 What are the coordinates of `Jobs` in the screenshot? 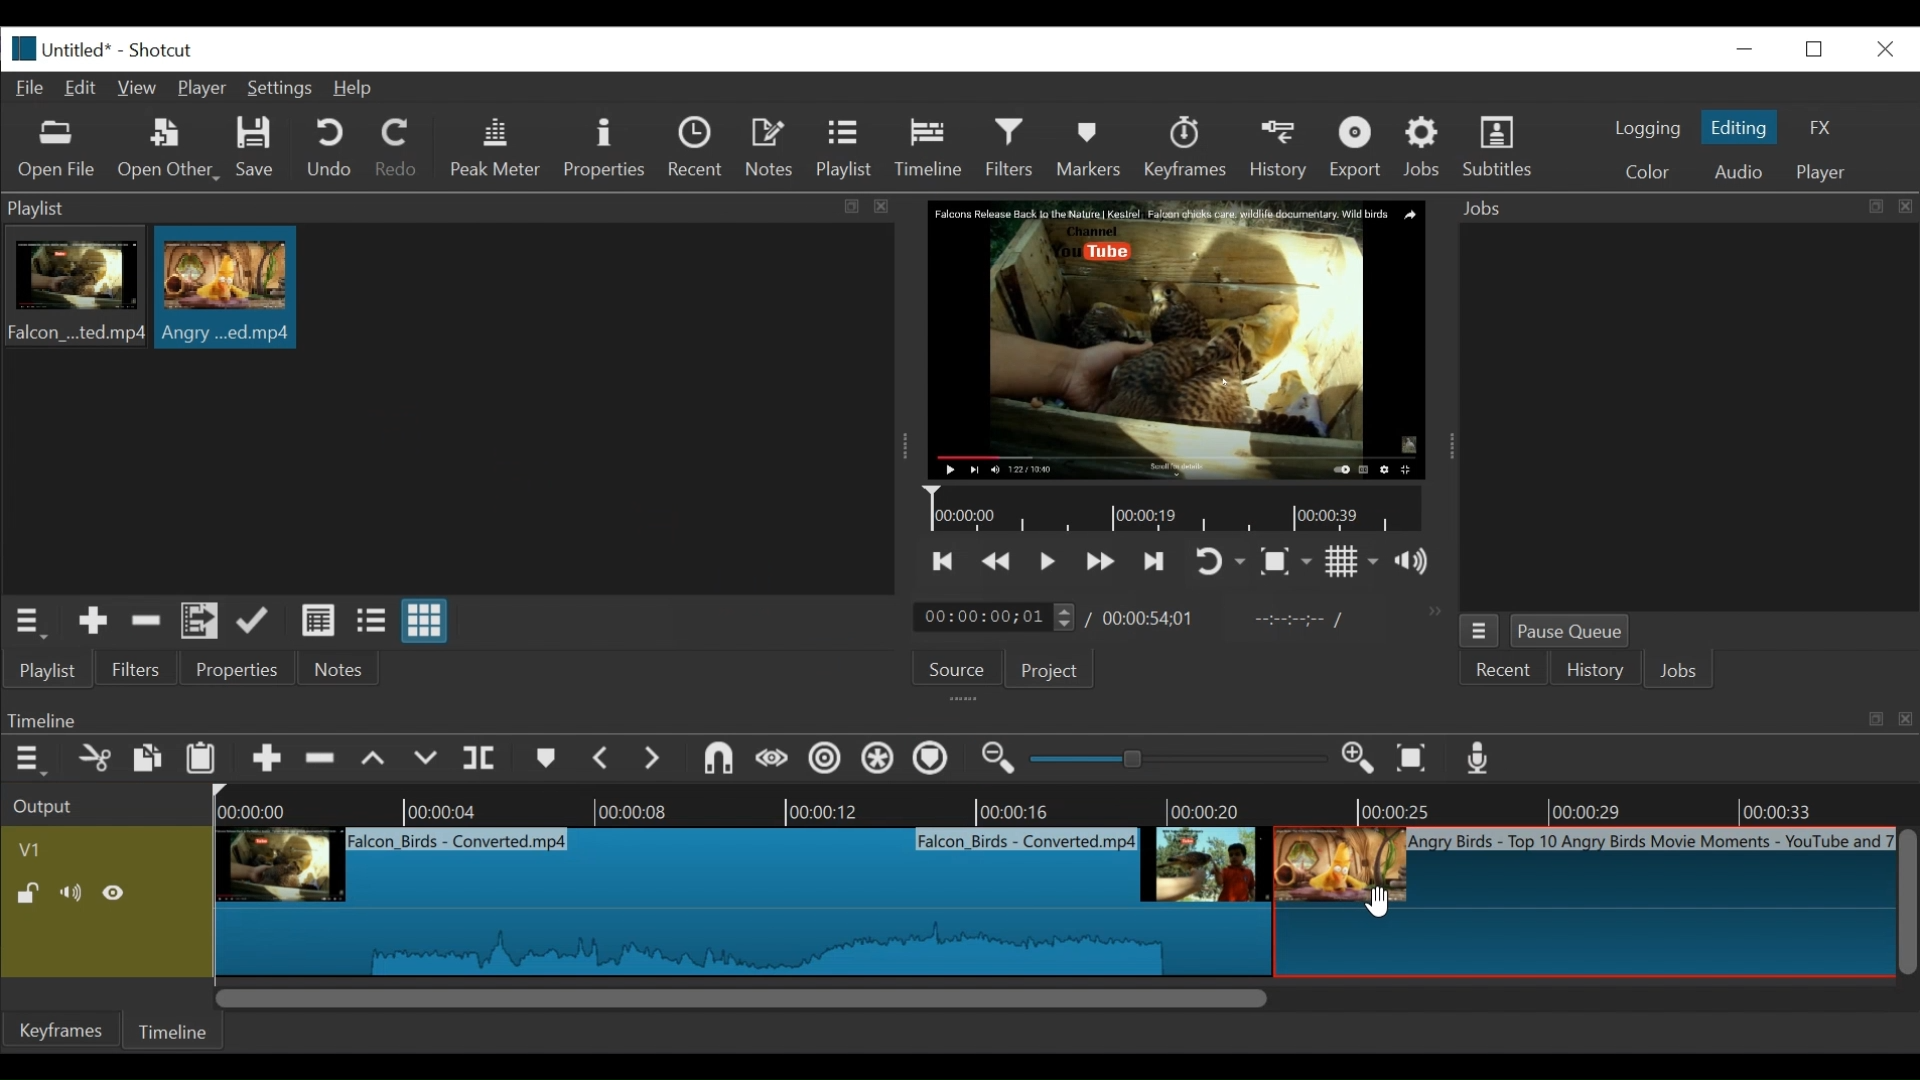 It's located at (1426, 146).